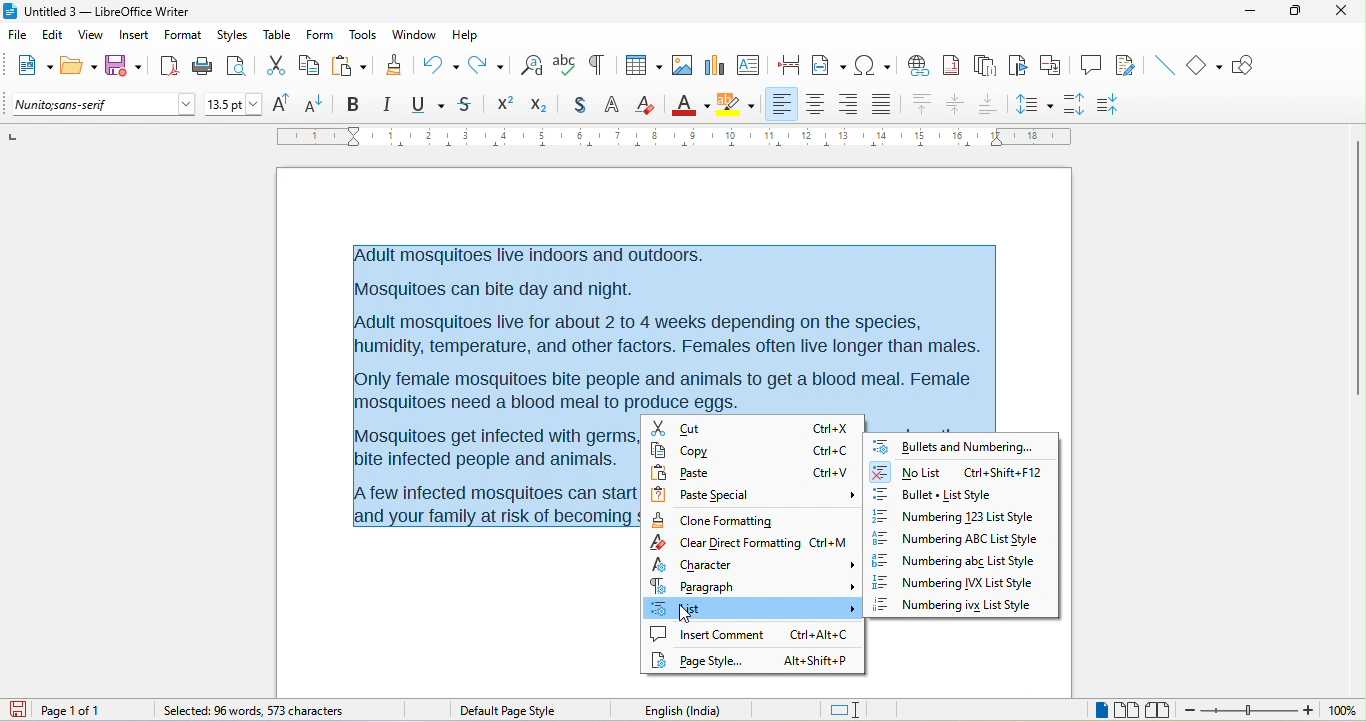  What do you see at coordinates (1342, 15) in the screenshot?
I see `close` at bounding box center [1342, 15].